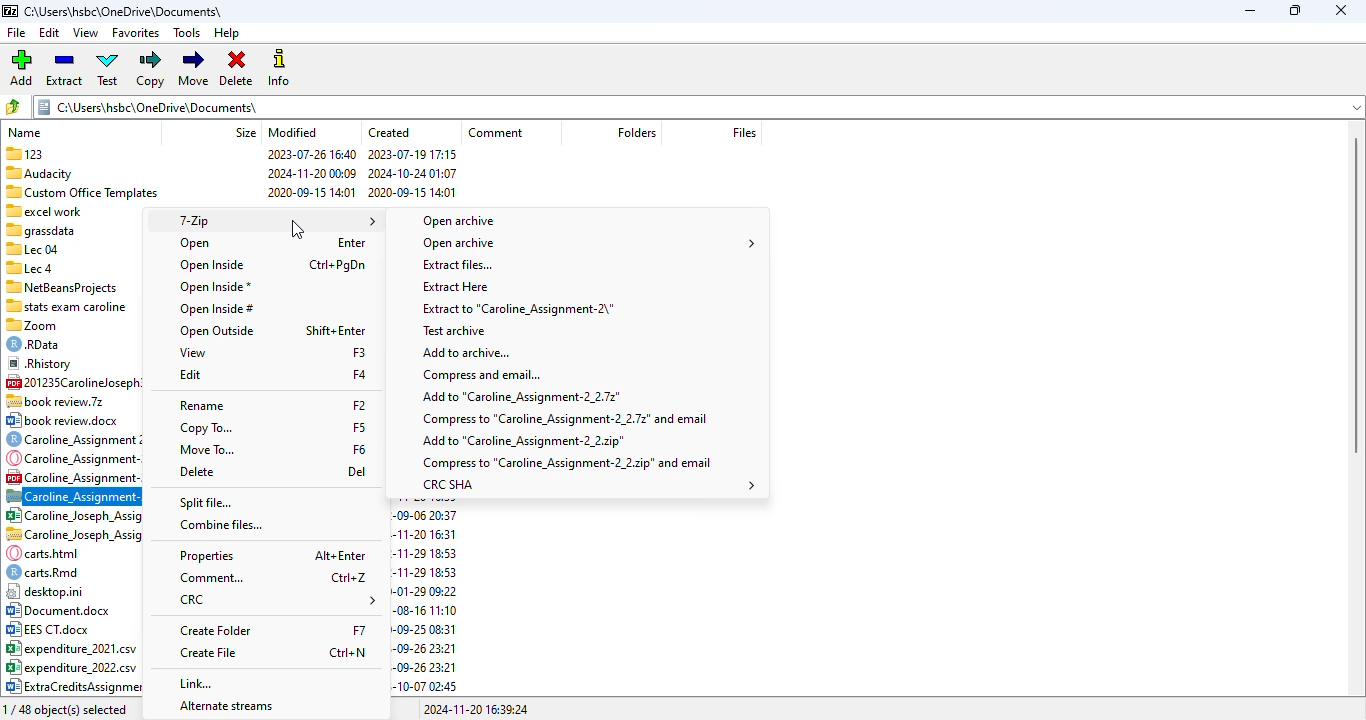 This screenshot has width=1366, height=720. Describe the element at coordinates (71, 667) in the screenshot. I see `8° expenditure_2022.csv 504 2023-10-06 15:41 2023-09-26 23:21` at that location.